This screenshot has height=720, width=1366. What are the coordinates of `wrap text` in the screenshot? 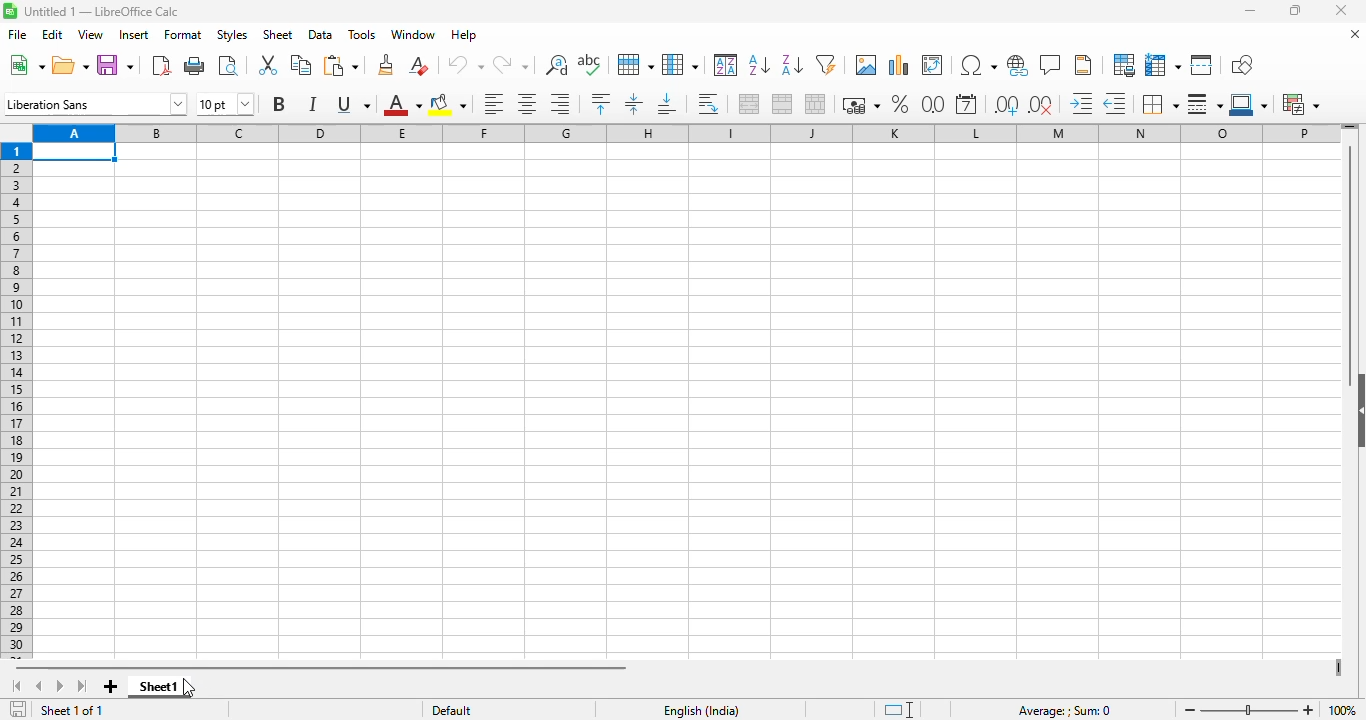 It's located at (708, 105).